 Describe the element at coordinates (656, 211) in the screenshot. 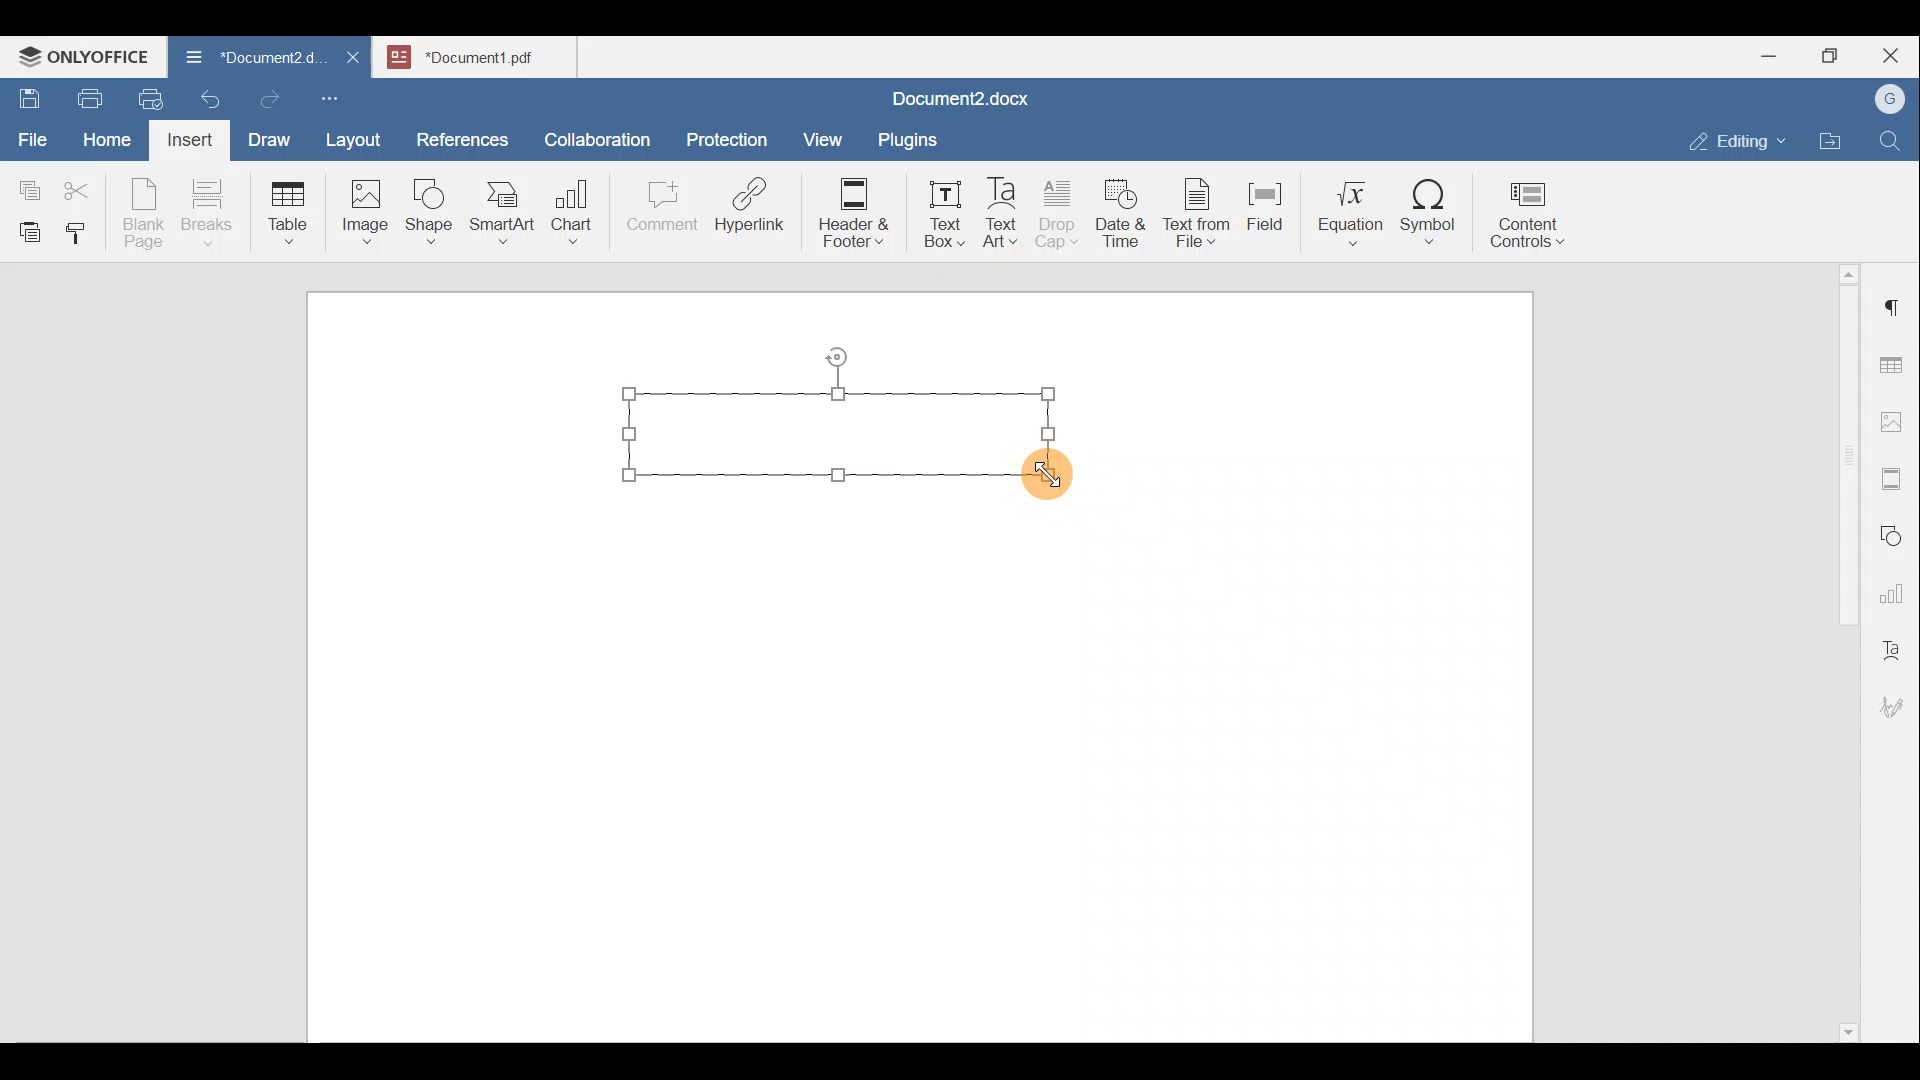

I see `Comment` at that location.